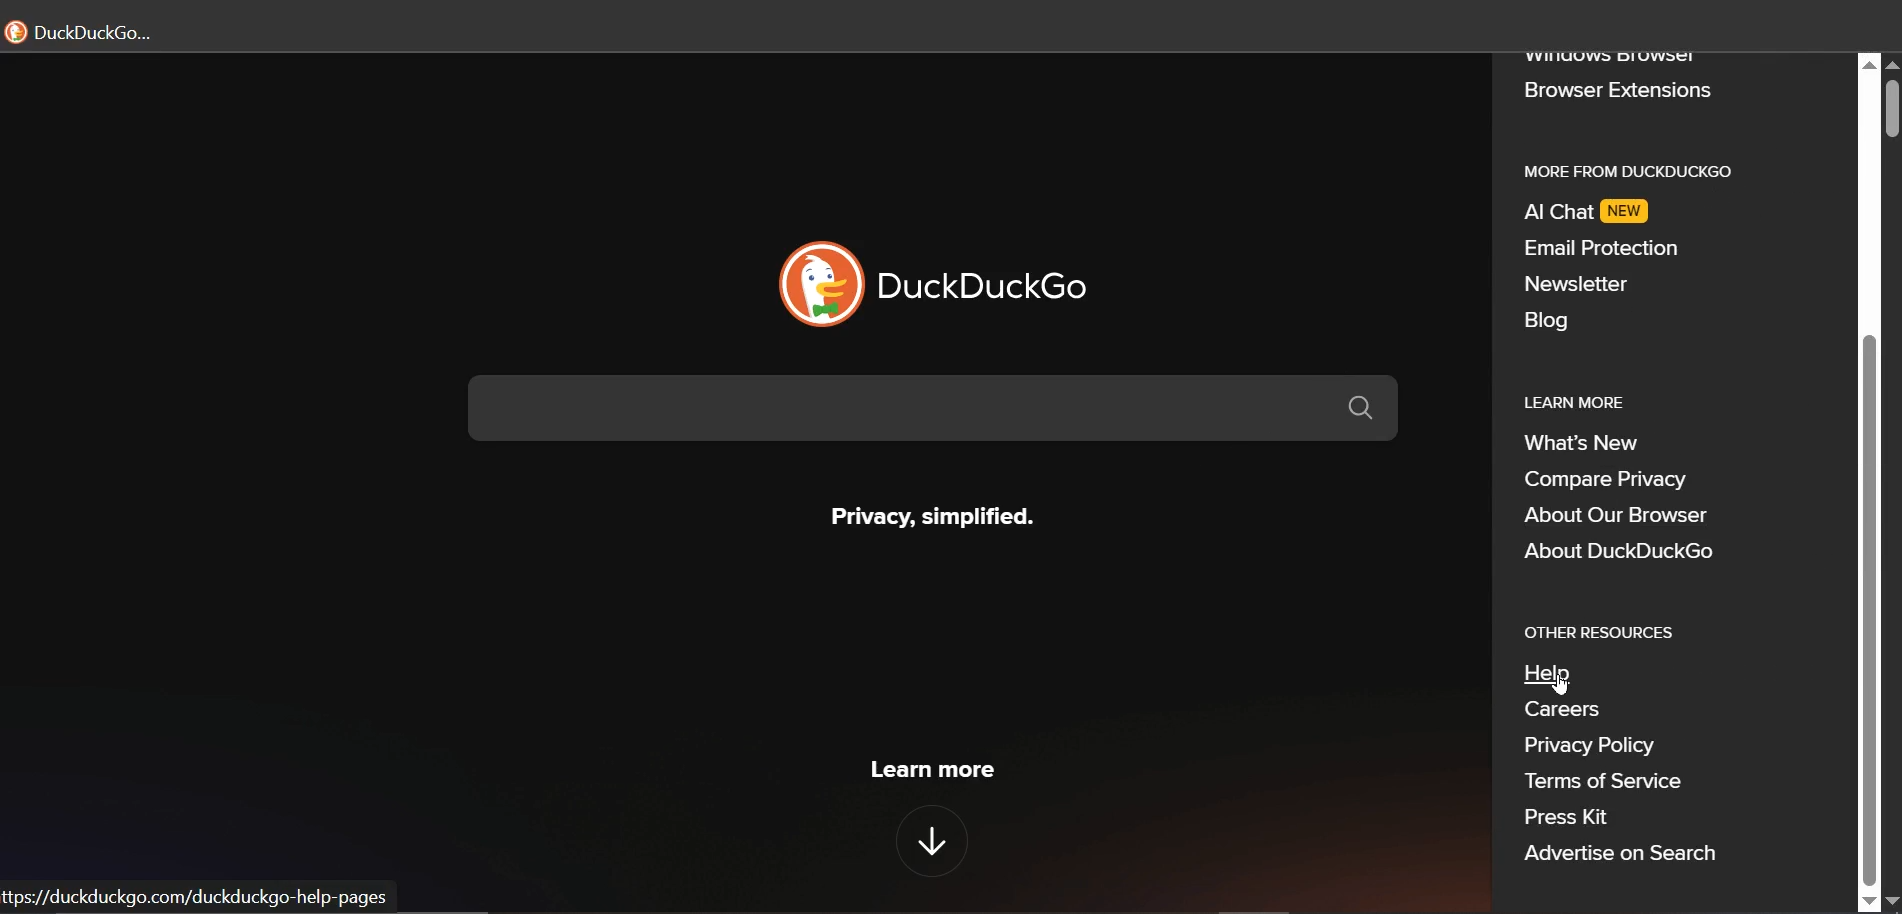 Image resolution: width=1902 pixels, height=914 pixels. What do you see at coordinates (943, 411) in the screenshot?
I see `search` at bounding box center [943, 411].